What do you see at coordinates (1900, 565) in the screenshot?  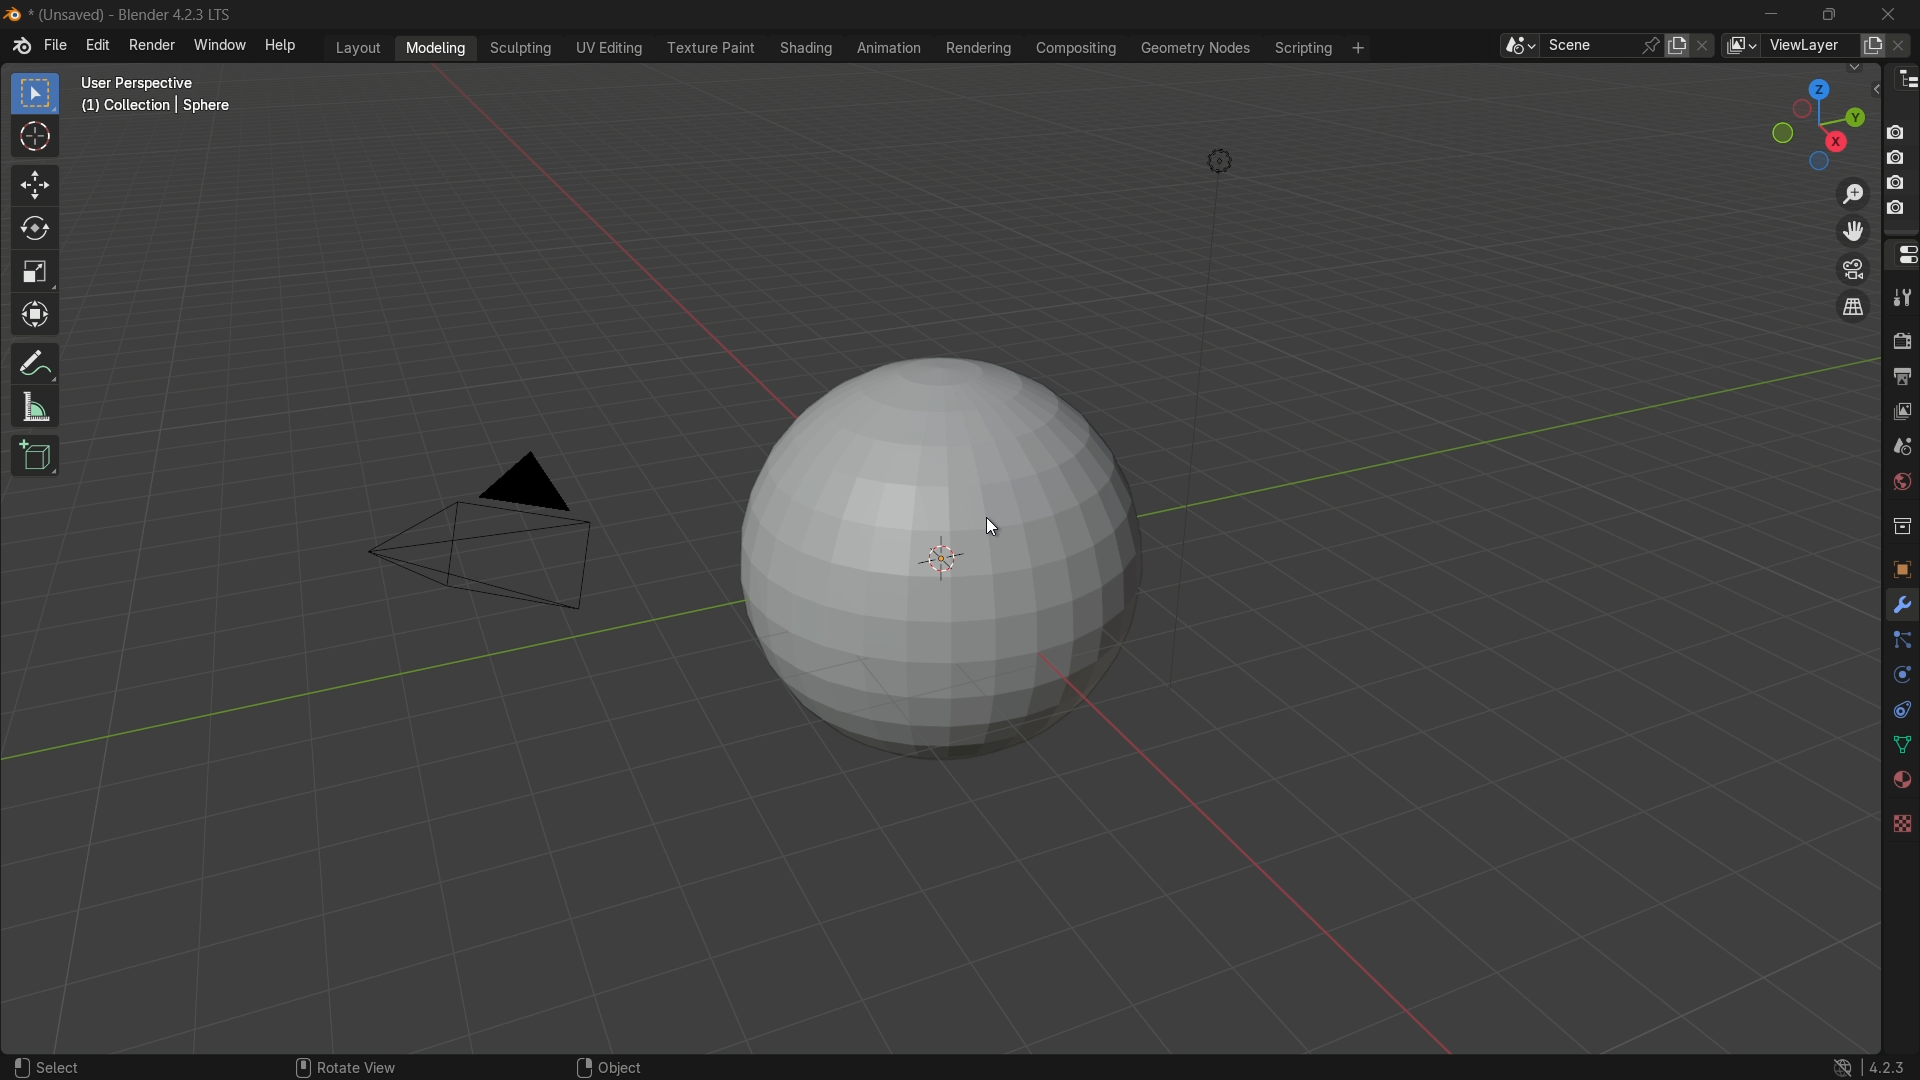 I see `object` at bounding box center [1900, 565].